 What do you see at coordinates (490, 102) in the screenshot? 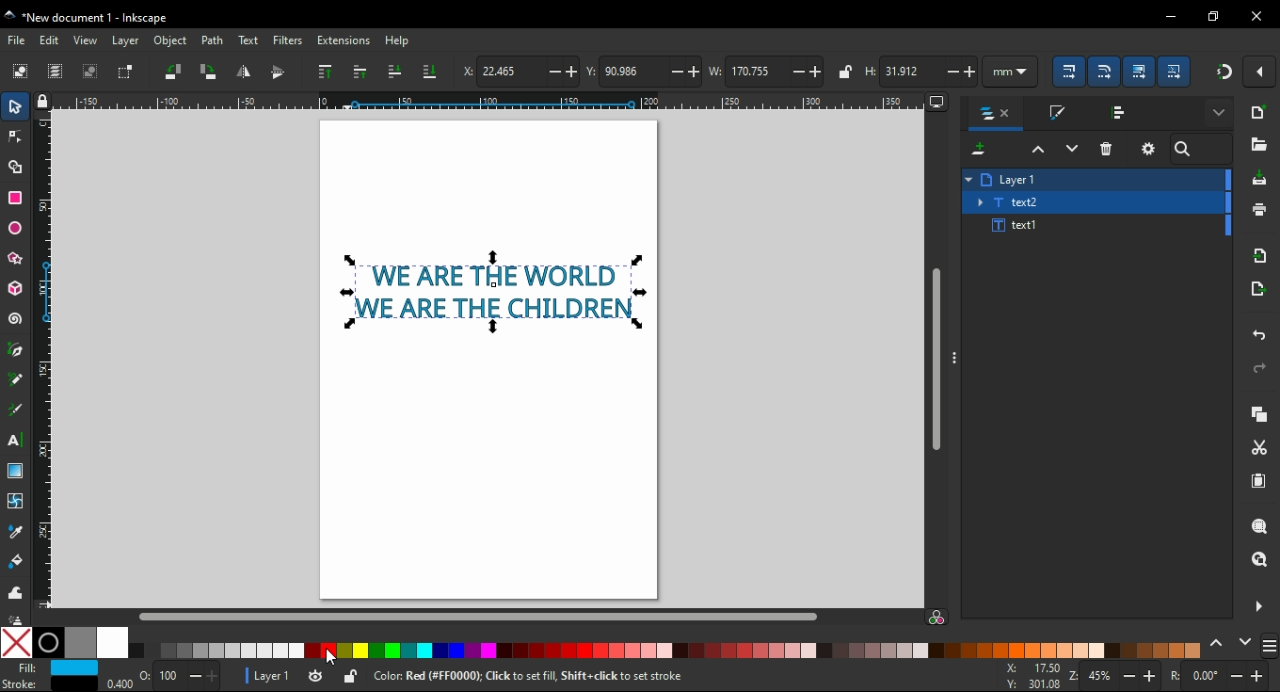
I see `Horizontal ruler` at bounding box center [490, 102].